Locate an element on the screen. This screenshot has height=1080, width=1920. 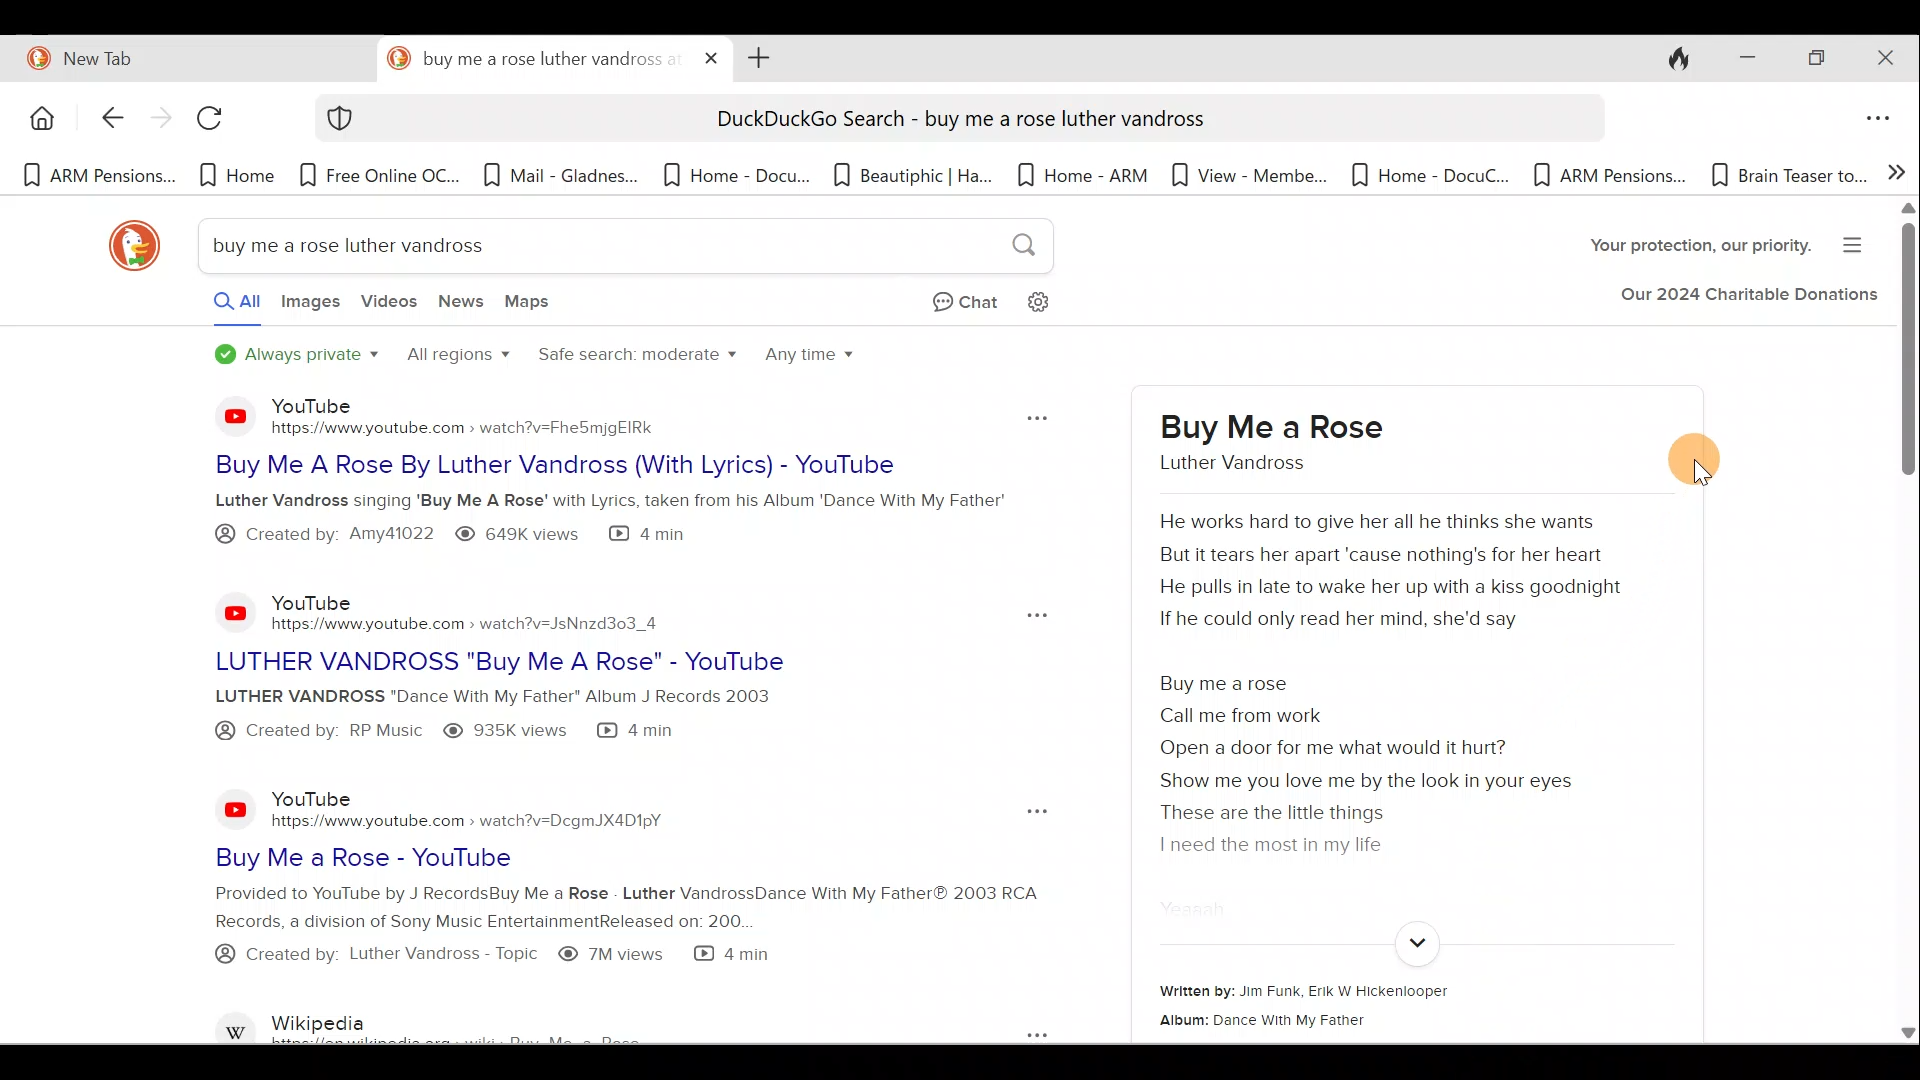
Bookmark 7 is located at coordinates (1085, 177).